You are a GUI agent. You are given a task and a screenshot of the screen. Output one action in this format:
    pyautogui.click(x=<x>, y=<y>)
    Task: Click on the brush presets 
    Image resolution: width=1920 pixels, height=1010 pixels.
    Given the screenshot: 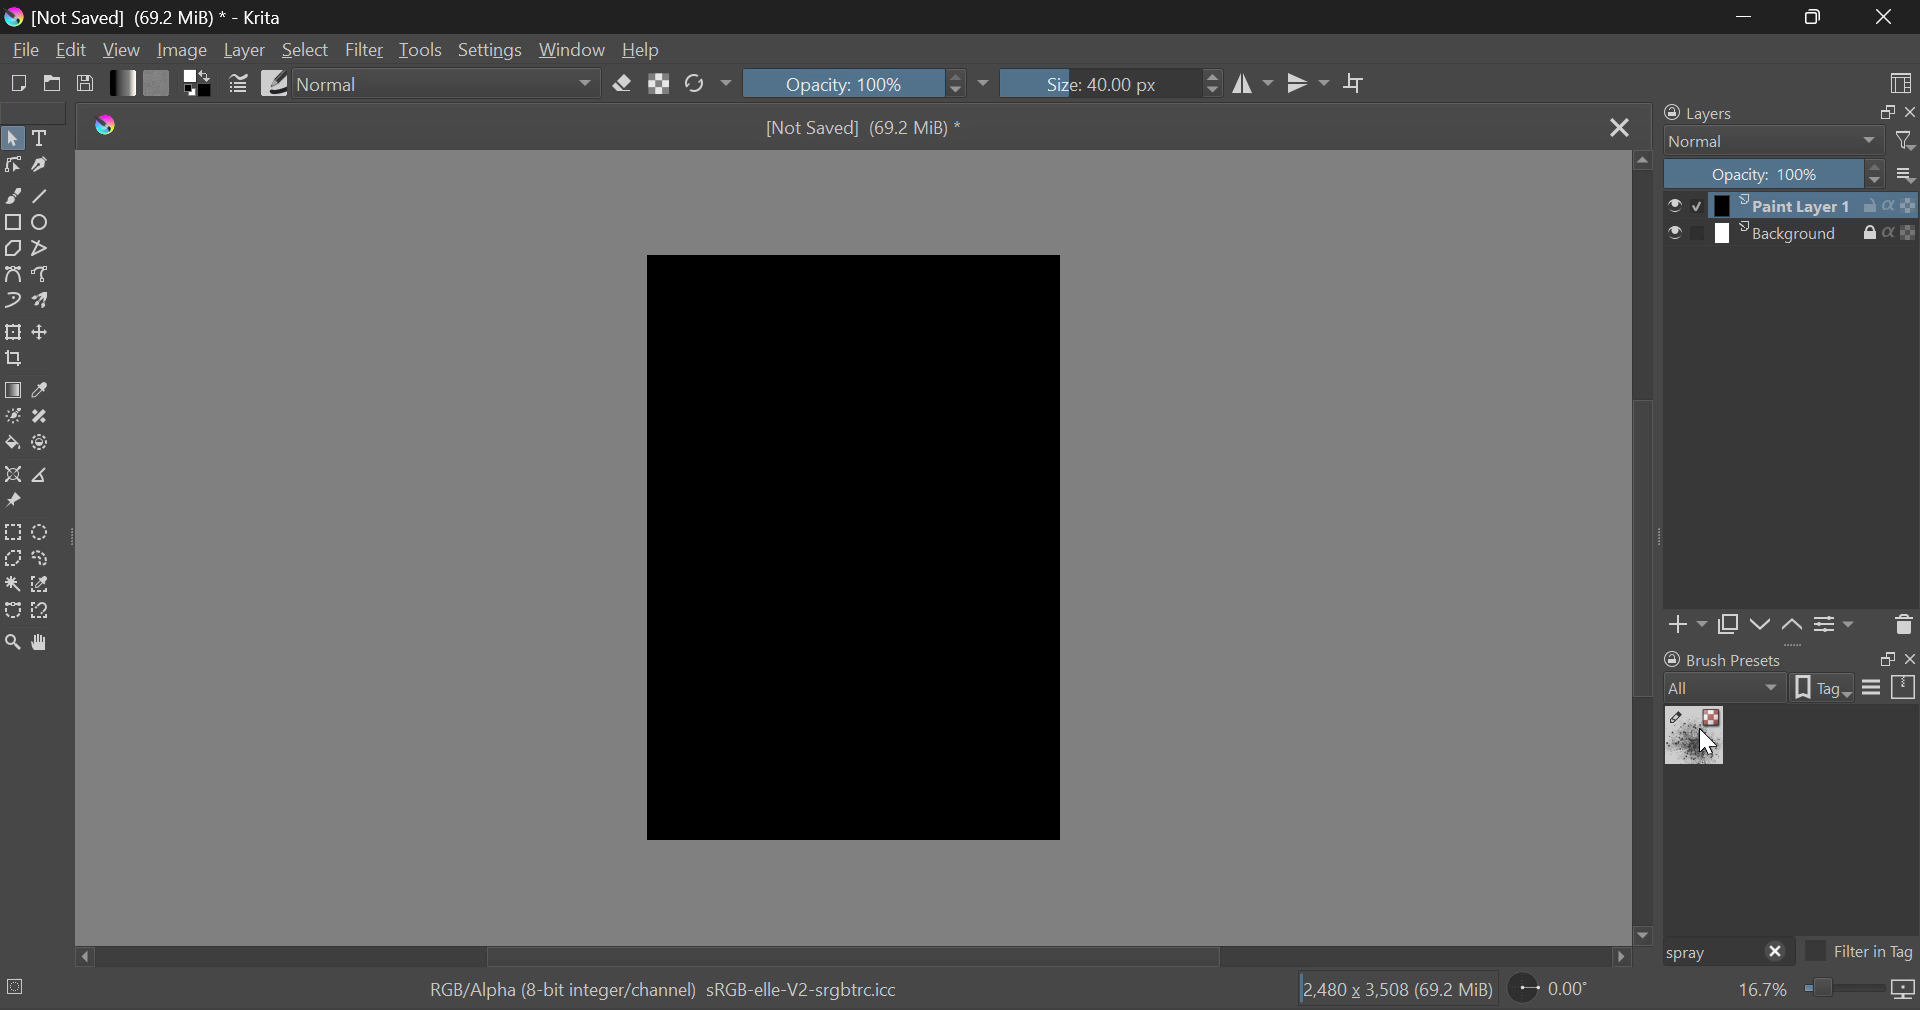 What is the action you would take?
    pyautogui.click(x=1724, y=659)
    